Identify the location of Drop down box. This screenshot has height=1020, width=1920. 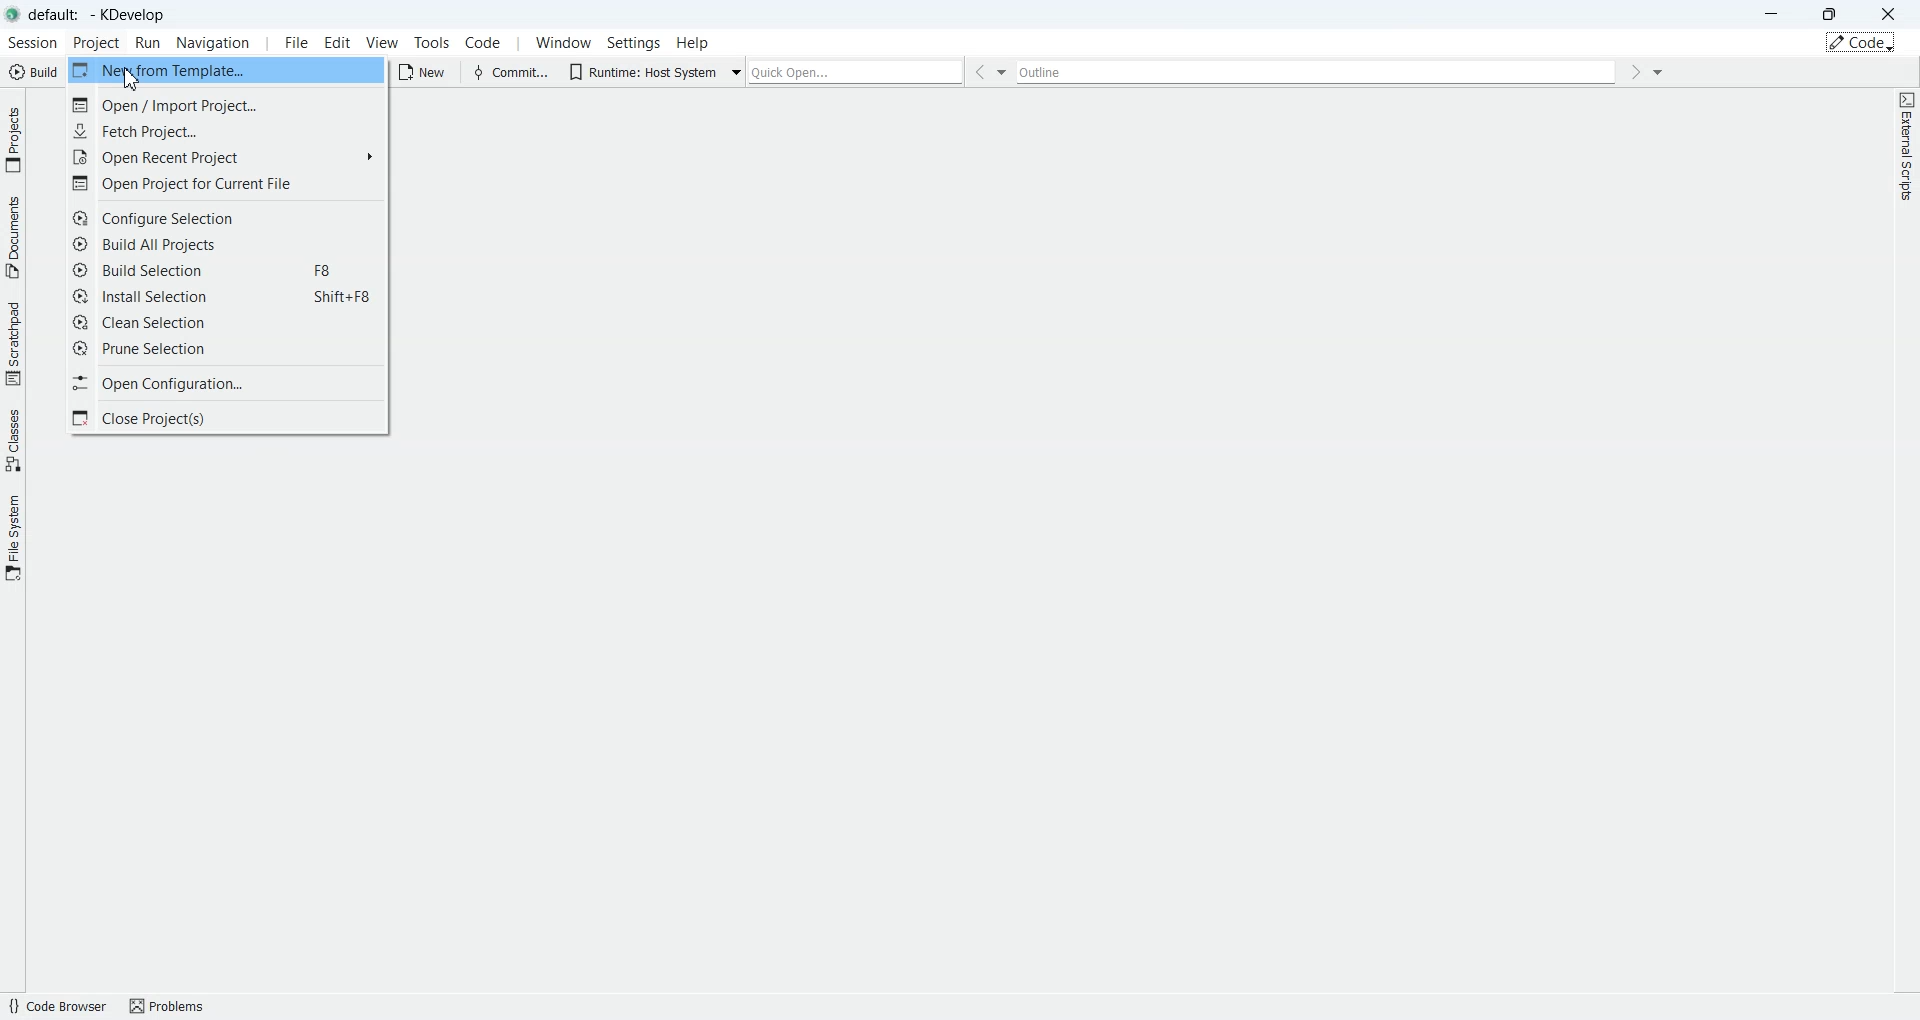
(1005, 72).